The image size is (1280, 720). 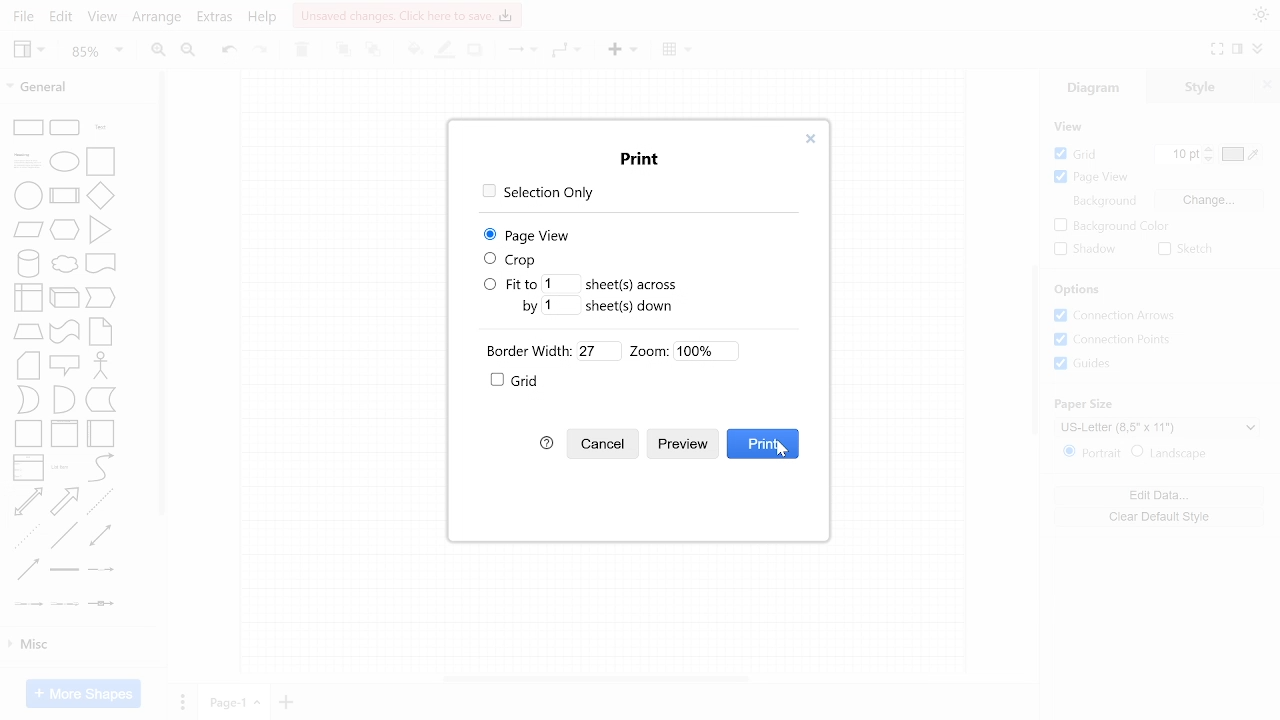 What do you see at coordinates (1113, 340) in the screenshot?
I see `` at bounding box center [1113, 340].